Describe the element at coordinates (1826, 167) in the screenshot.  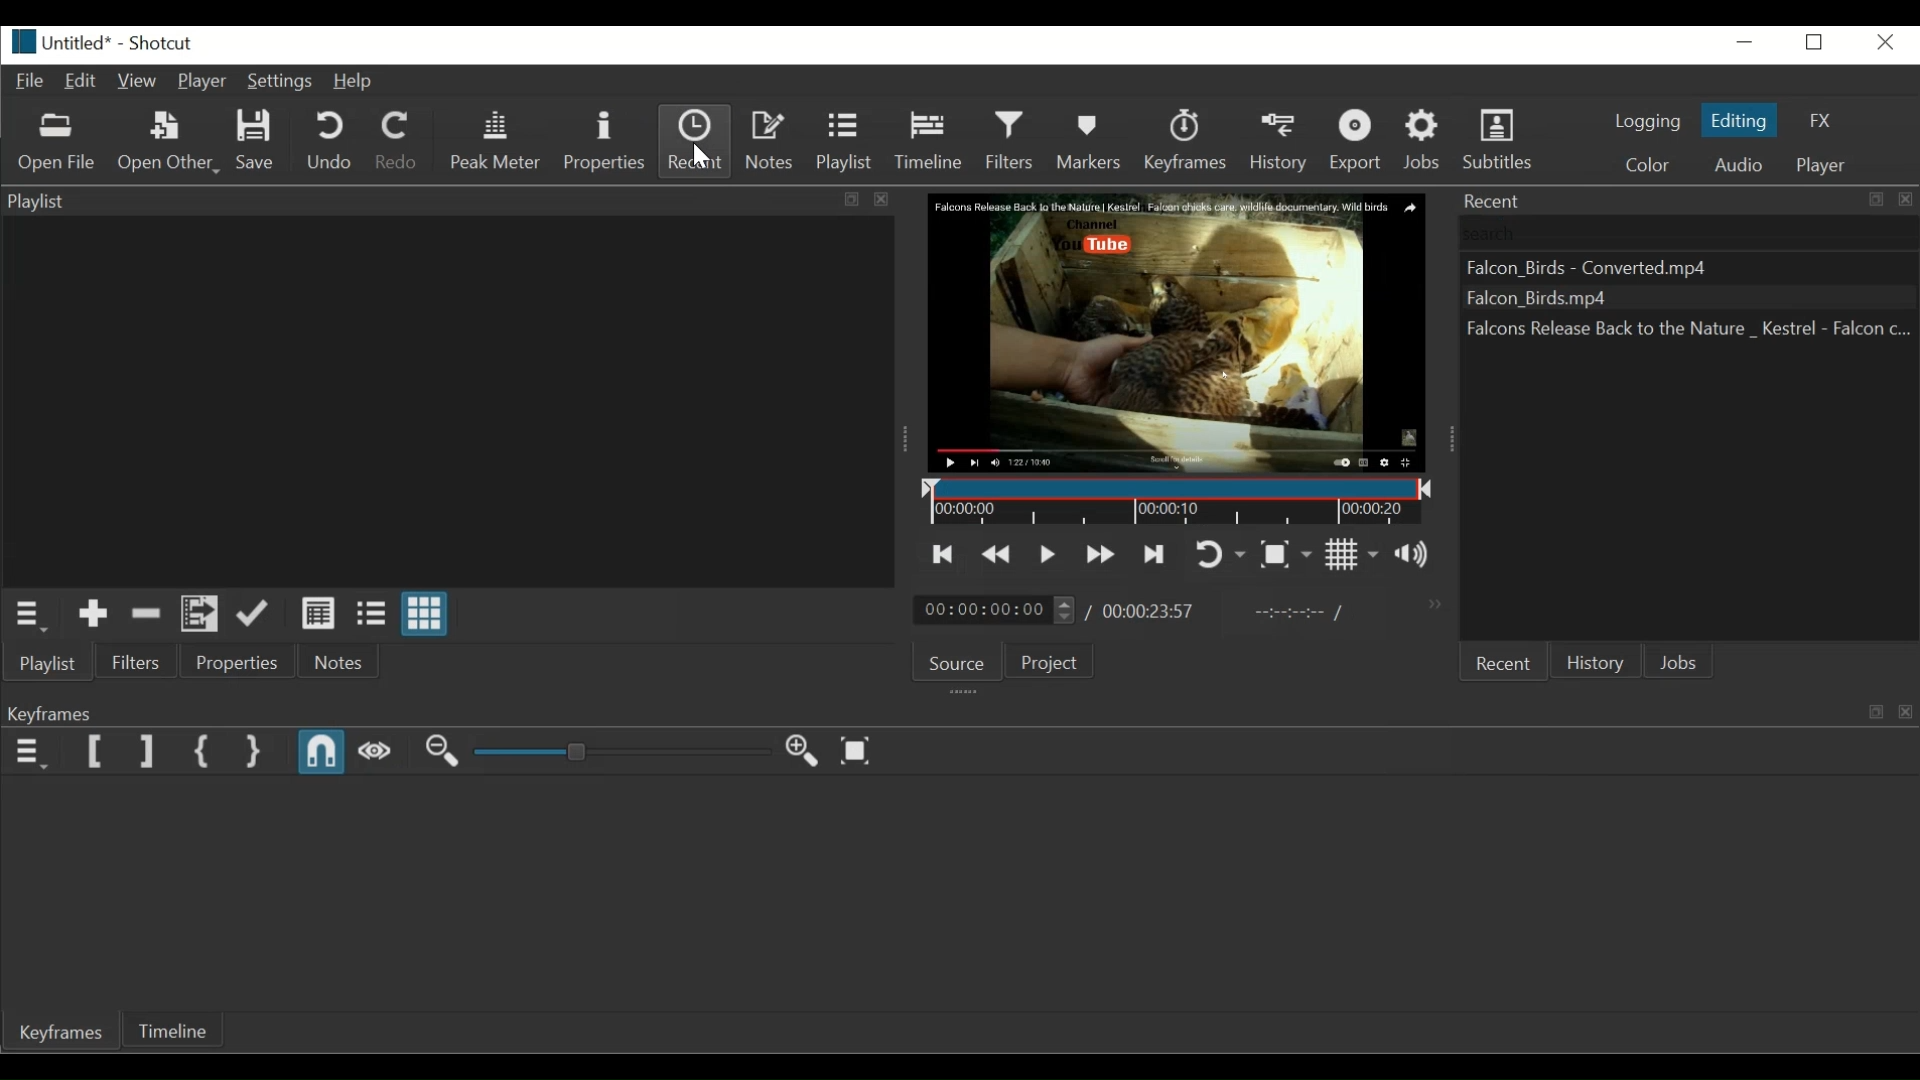
I see `player` at that location.